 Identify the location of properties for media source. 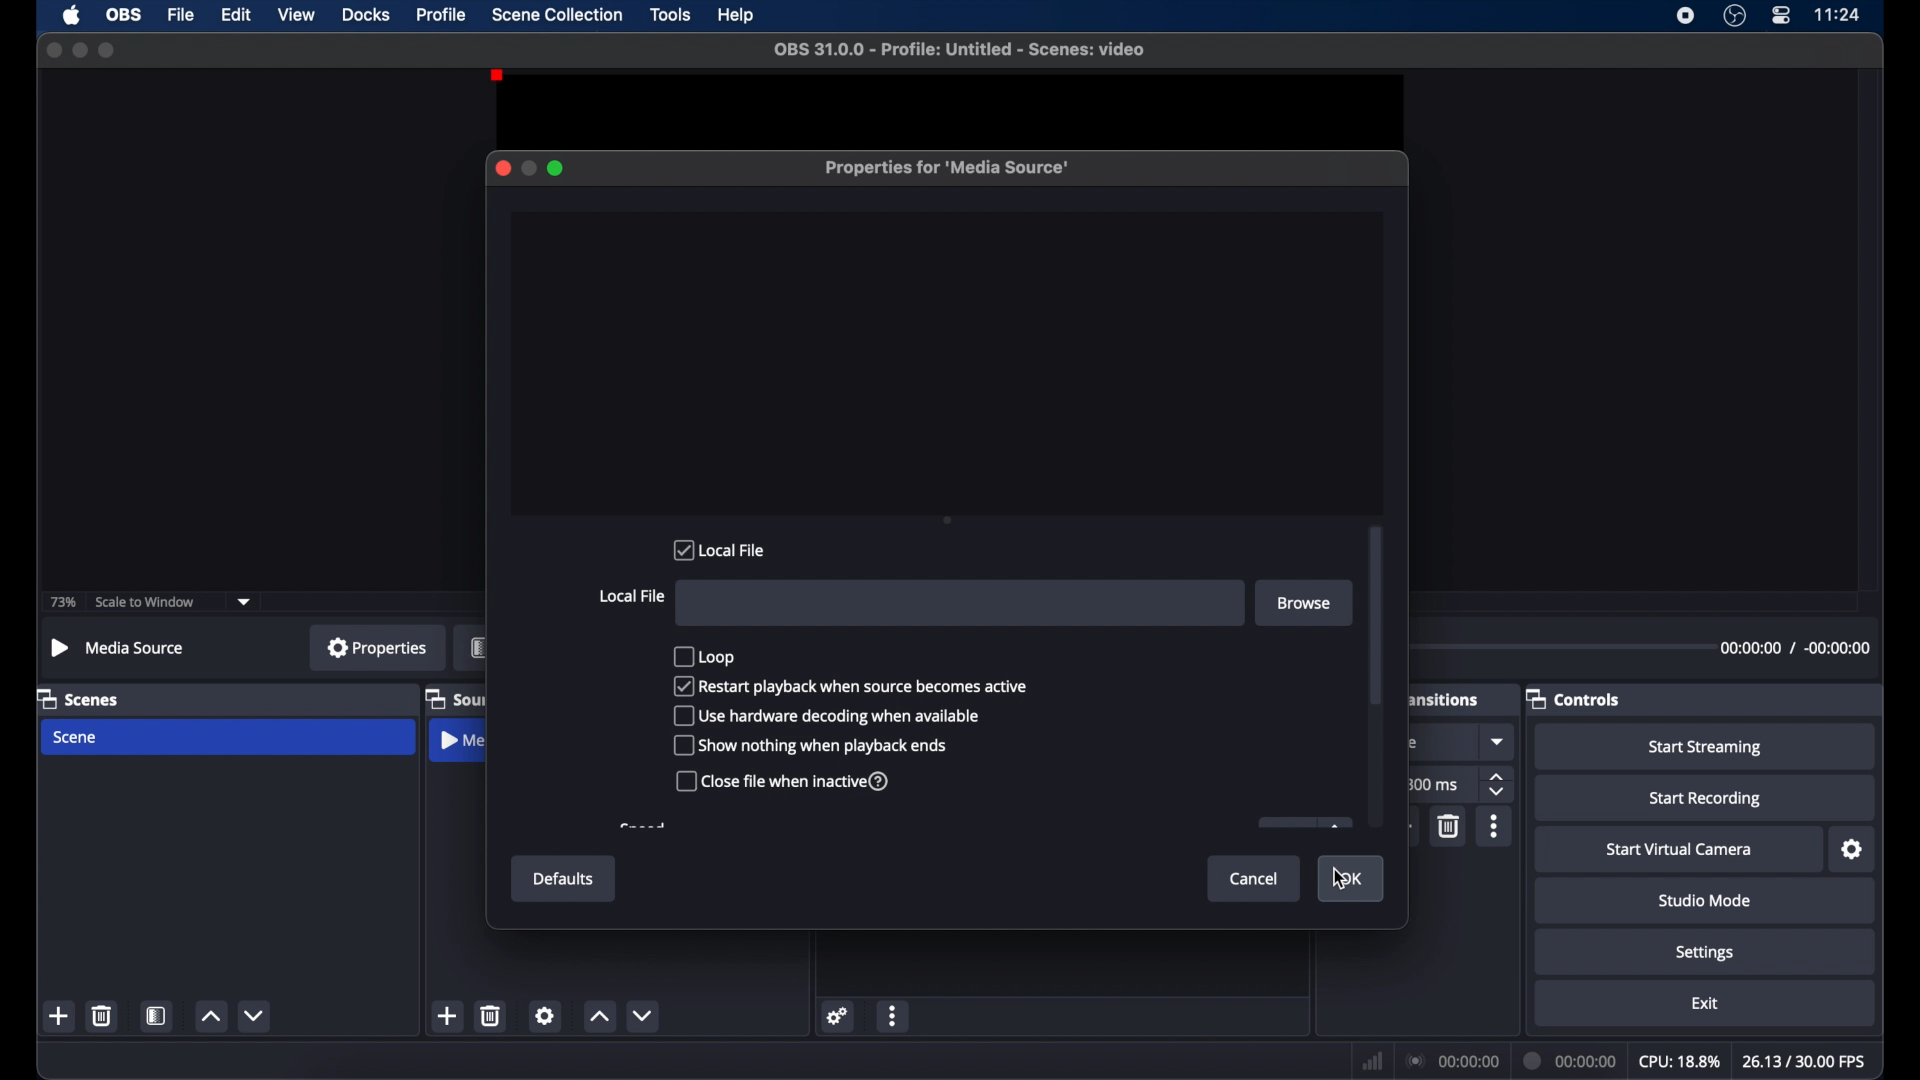
(948, 167).